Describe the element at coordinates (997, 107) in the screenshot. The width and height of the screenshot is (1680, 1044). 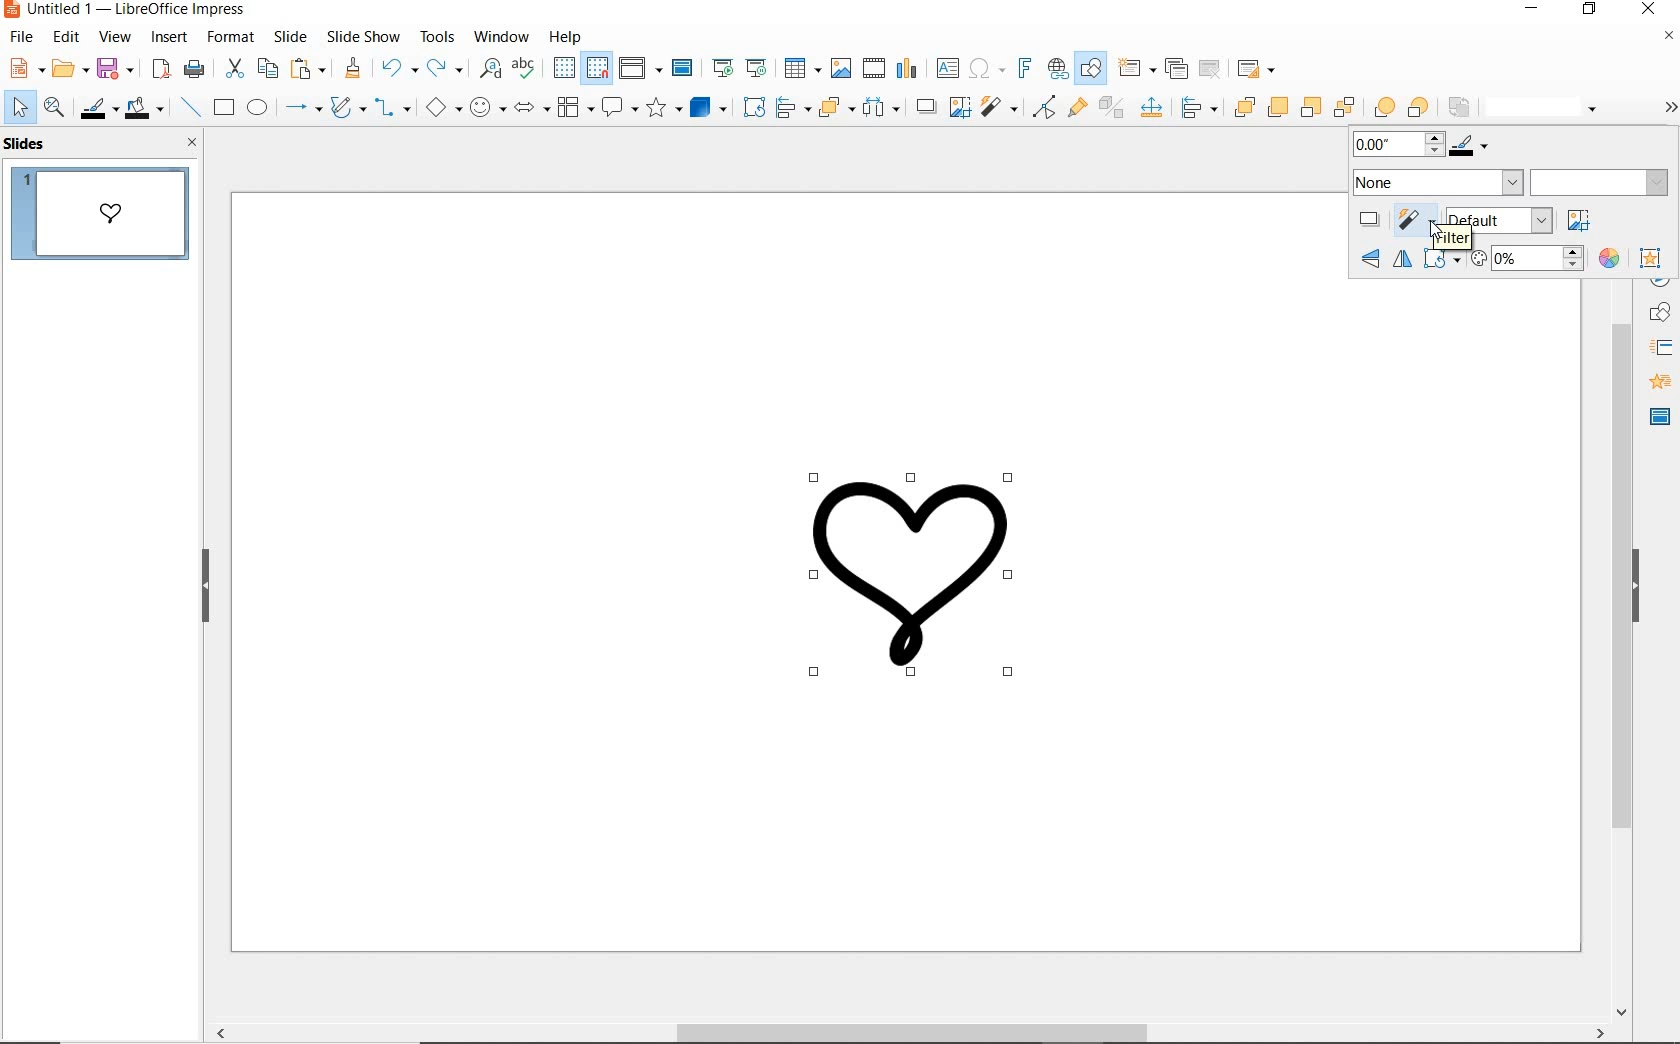
I see `filter` at that location.